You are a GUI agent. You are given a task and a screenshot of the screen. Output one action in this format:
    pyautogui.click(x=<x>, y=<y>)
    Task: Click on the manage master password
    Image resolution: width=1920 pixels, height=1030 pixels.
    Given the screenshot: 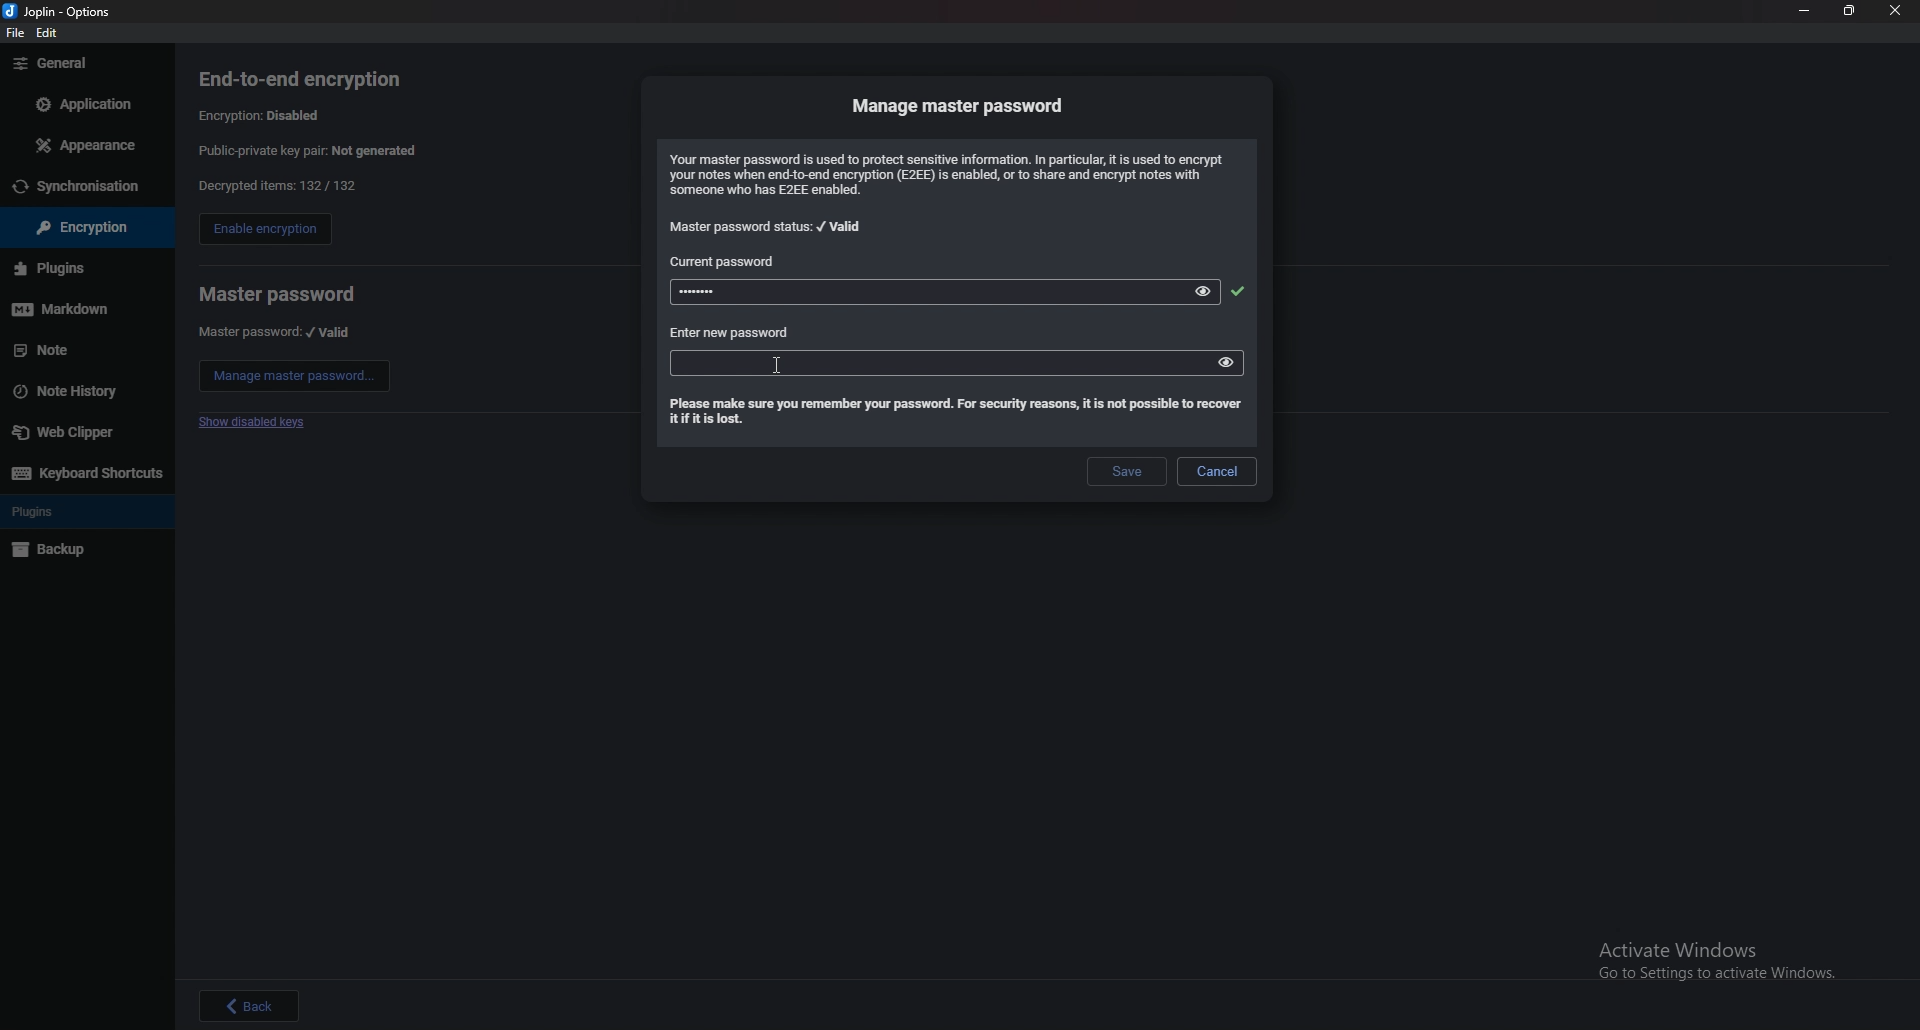 What is the action you would take?
    pyautogui.click(x=961, y=105)
    